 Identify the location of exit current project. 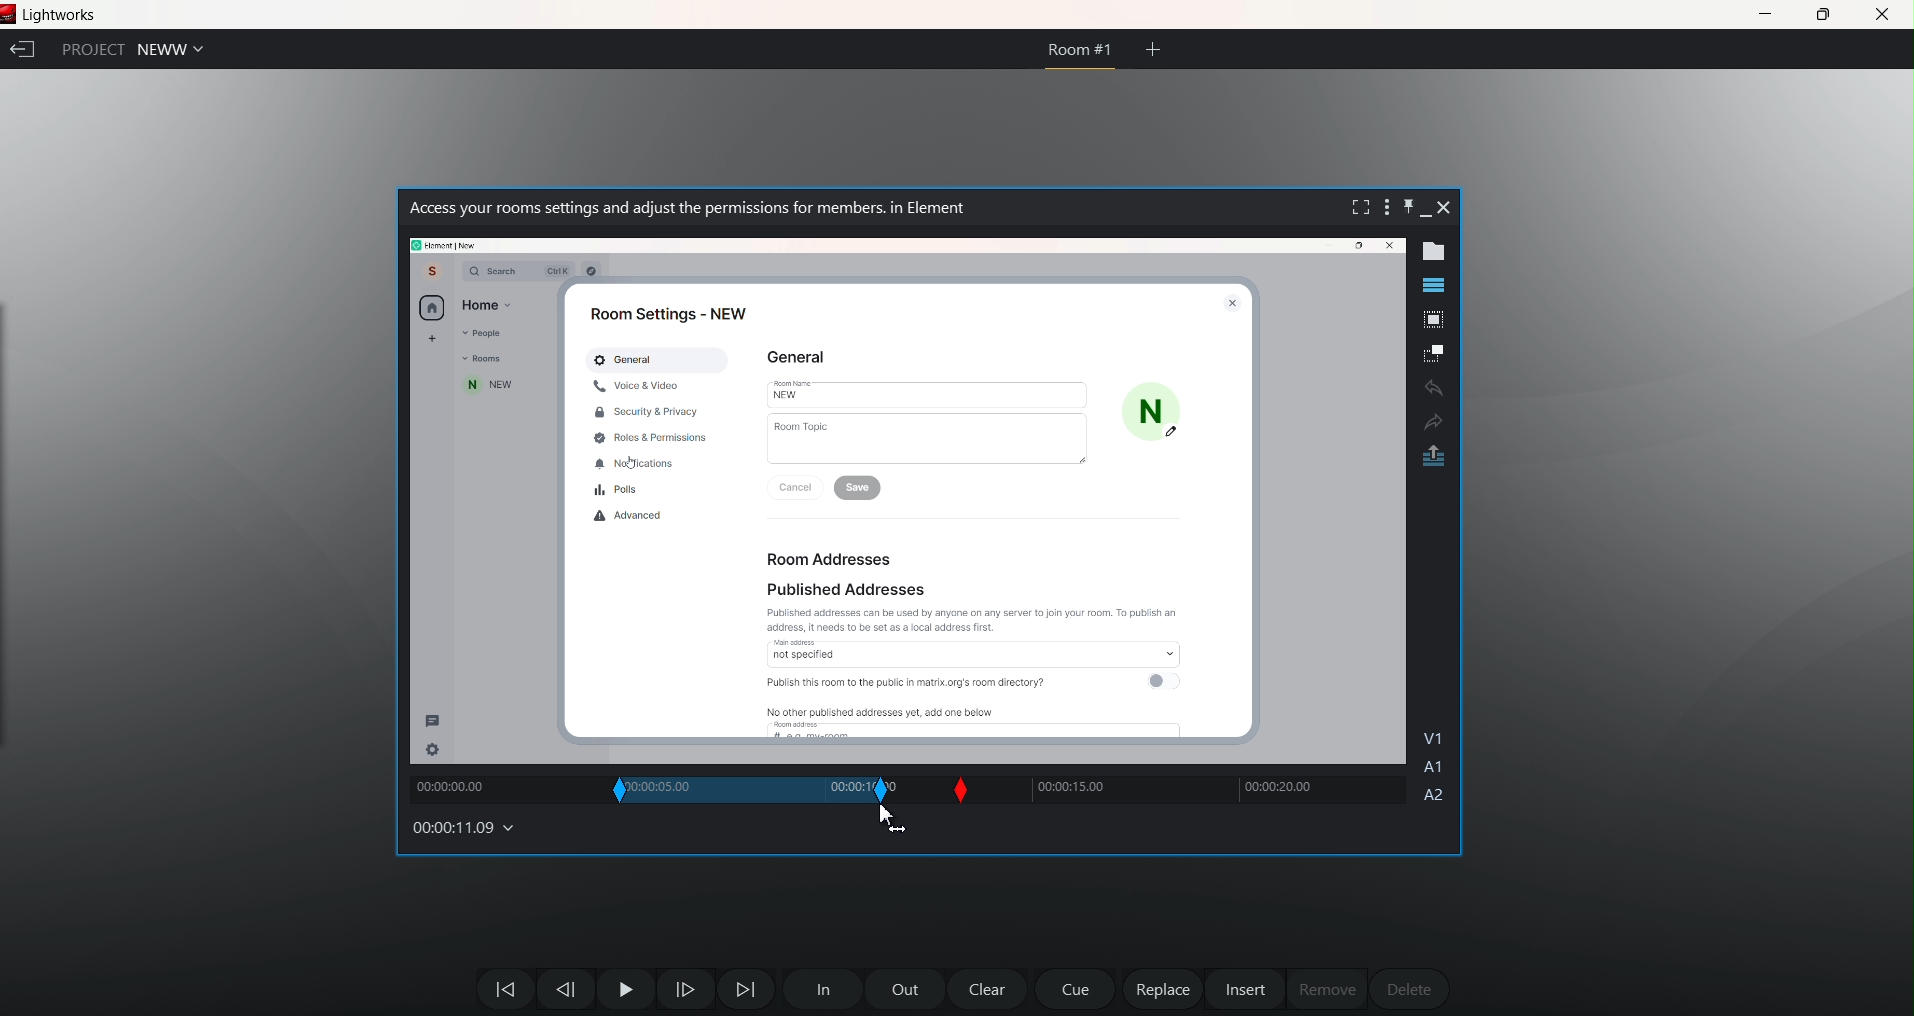
(23, 51).